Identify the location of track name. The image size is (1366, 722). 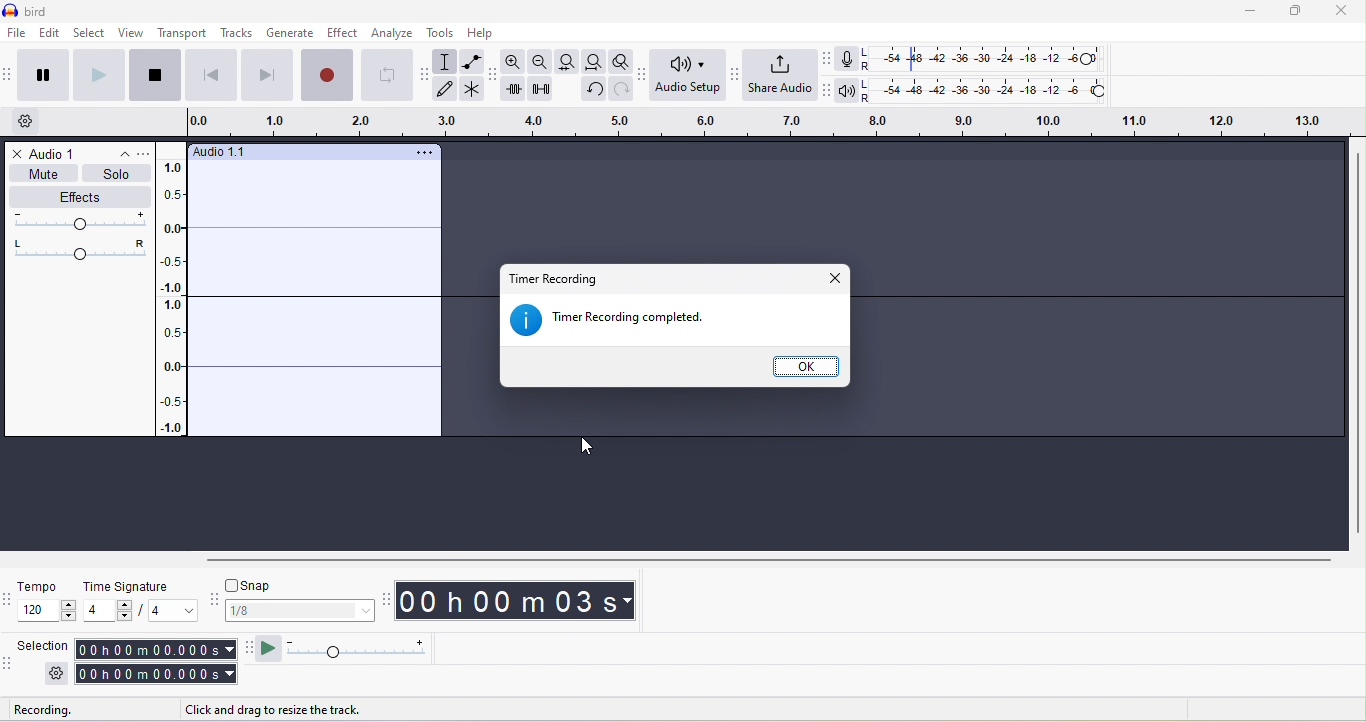
(229, 152).